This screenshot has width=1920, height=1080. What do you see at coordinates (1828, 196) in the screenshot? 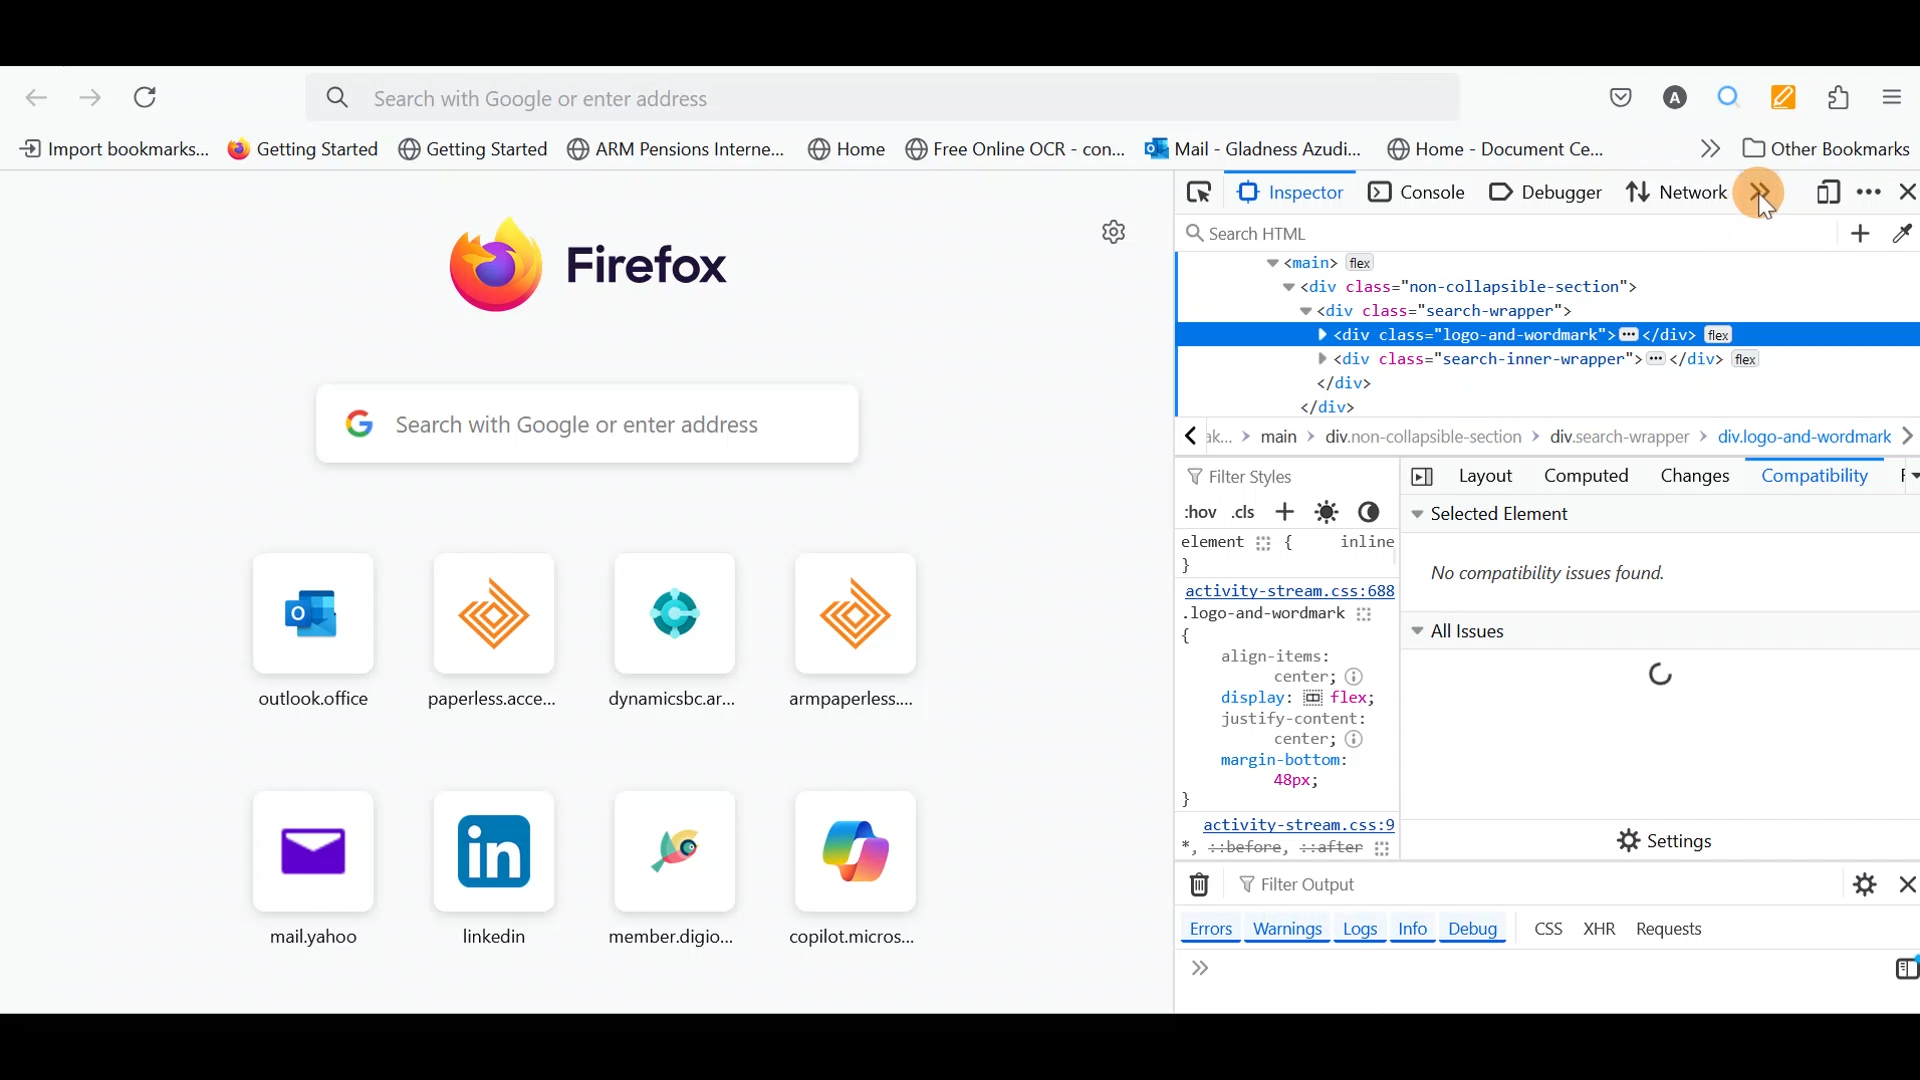
I see `Responsive design mode` at bounding box center [1828, 196].